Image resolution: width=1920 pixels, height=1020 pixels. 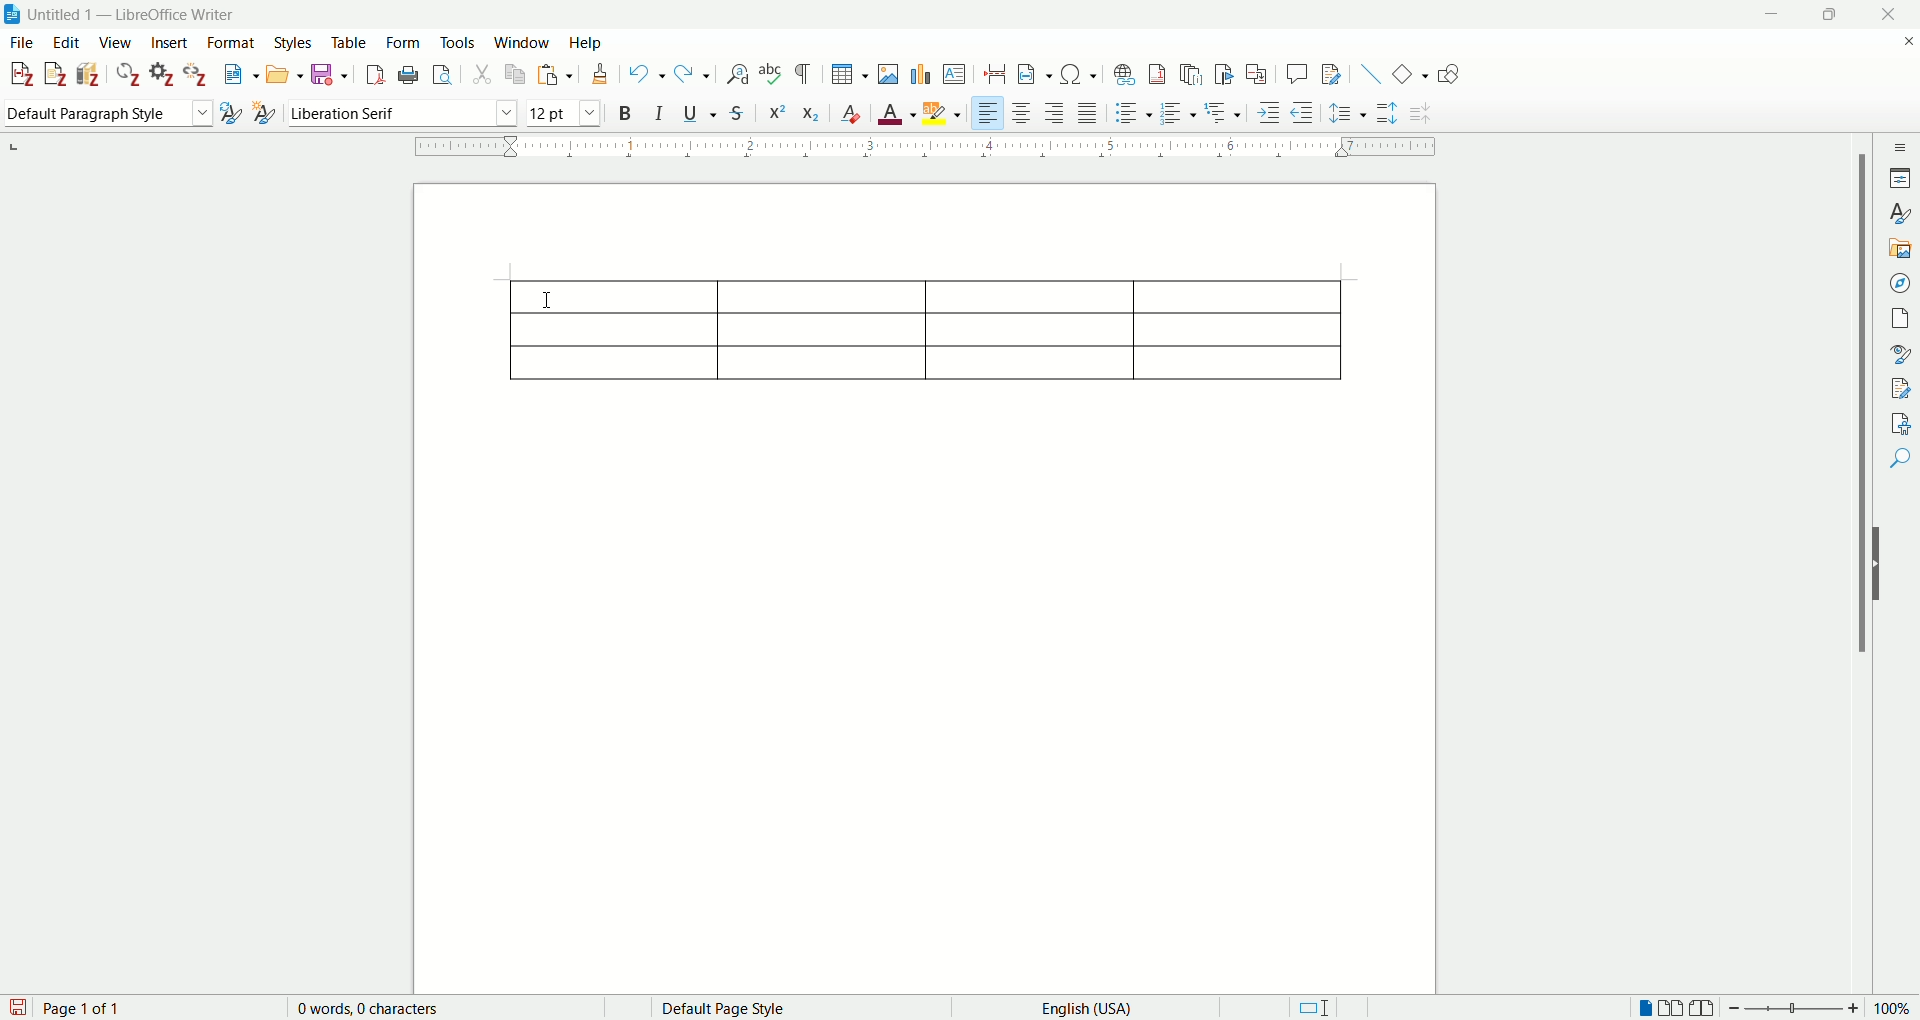 I want to click on page, so click(x=913, y=582).